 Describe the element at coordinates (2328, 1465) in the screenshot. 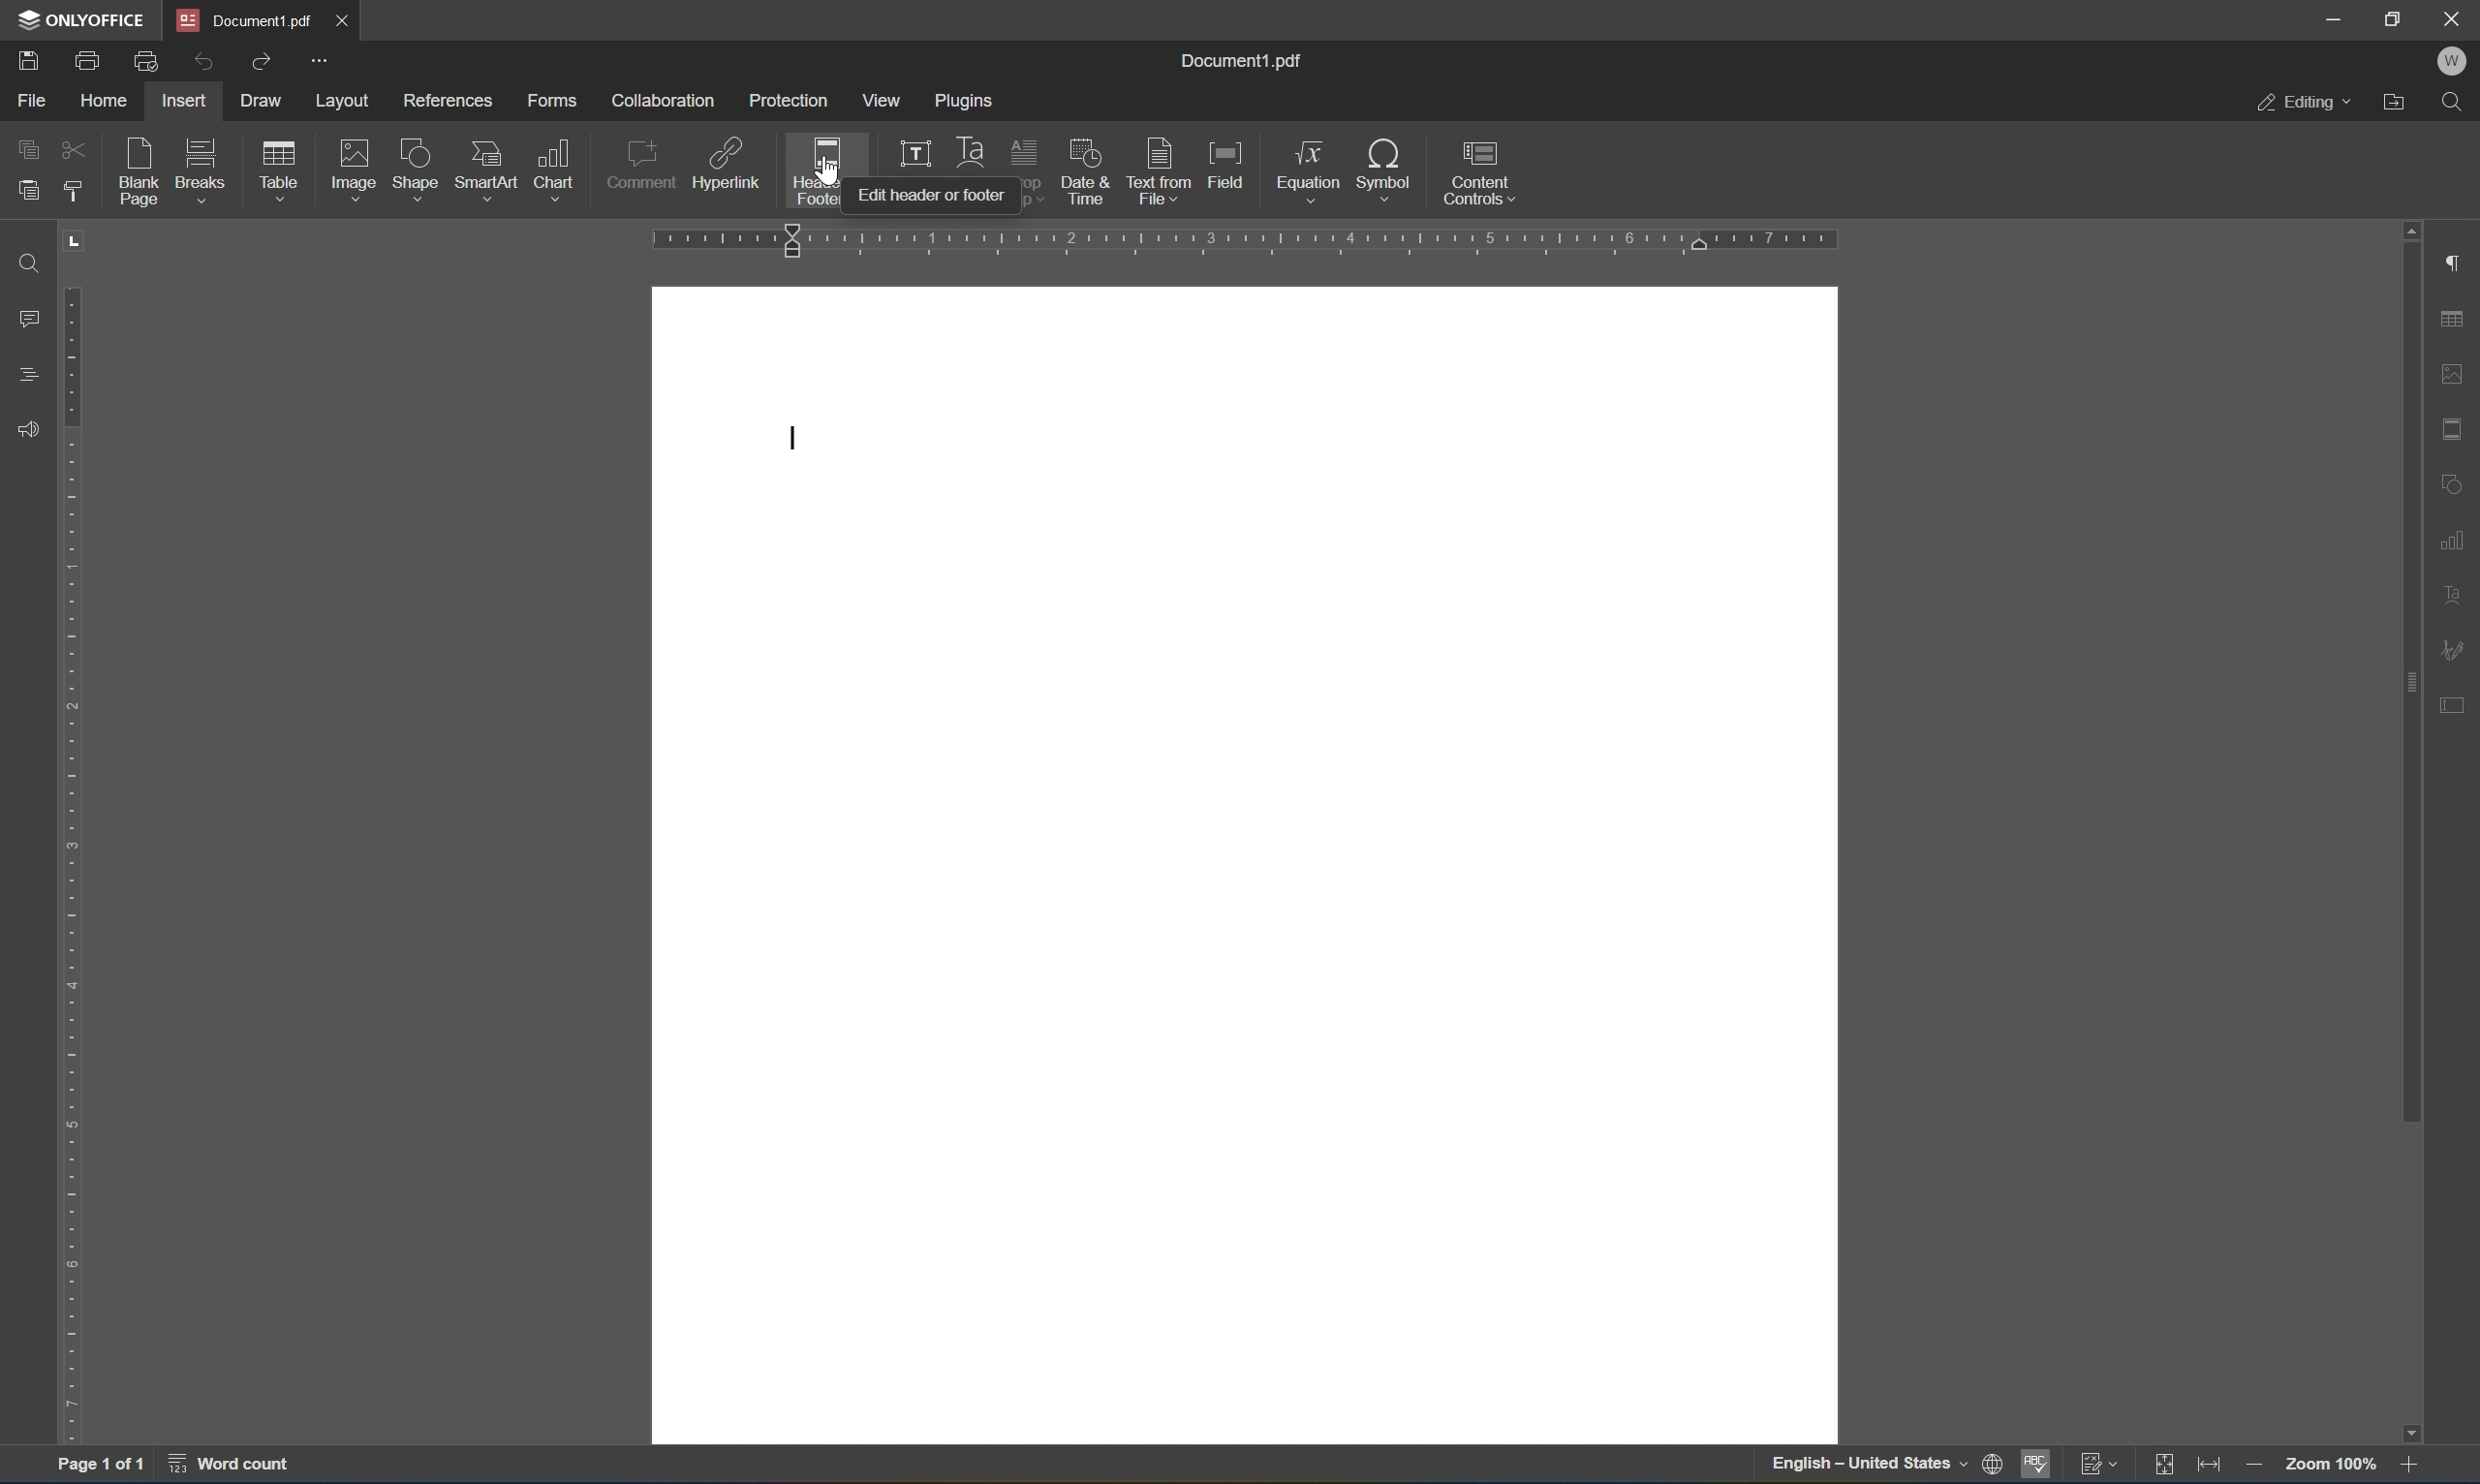

I see `zoom 100%` at that location.